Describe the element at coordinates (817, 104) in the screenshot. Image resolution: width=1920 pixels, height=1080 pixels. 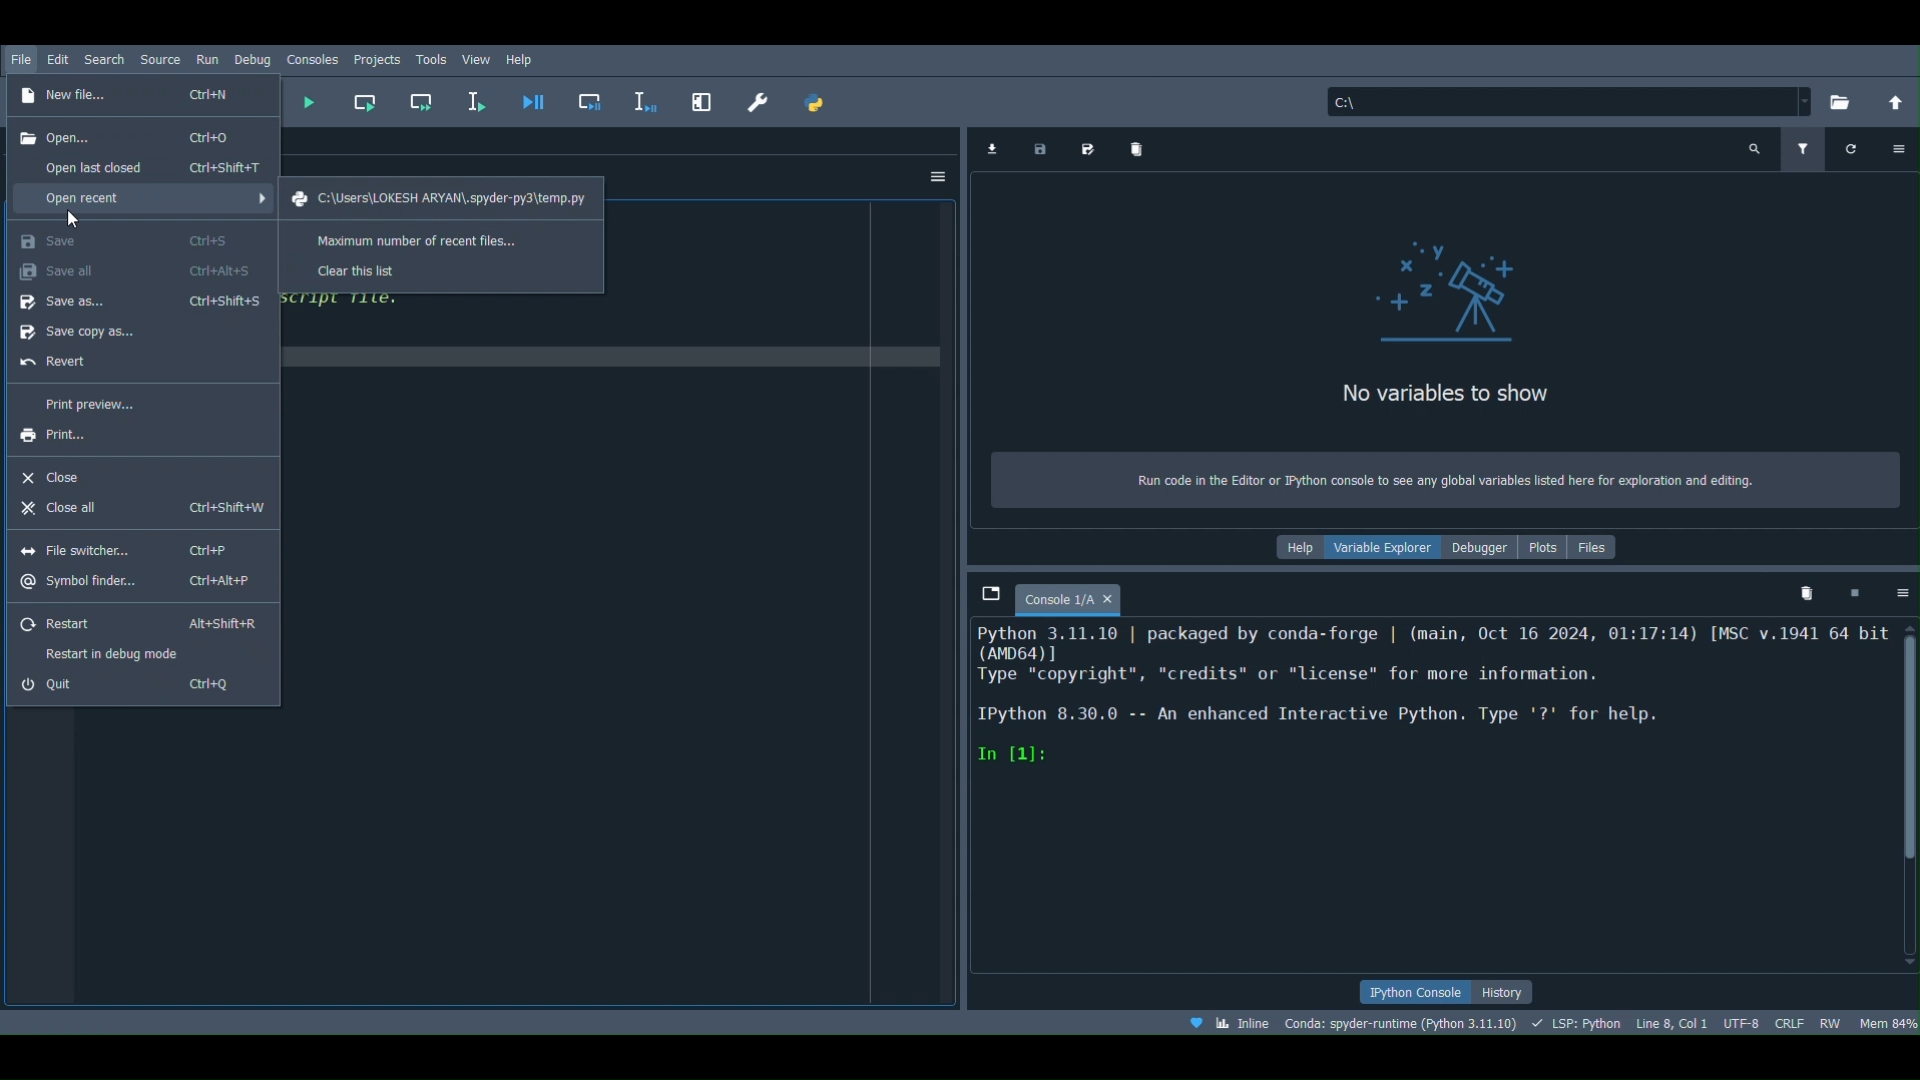
I see `PYTHONPATH manager` at that location.